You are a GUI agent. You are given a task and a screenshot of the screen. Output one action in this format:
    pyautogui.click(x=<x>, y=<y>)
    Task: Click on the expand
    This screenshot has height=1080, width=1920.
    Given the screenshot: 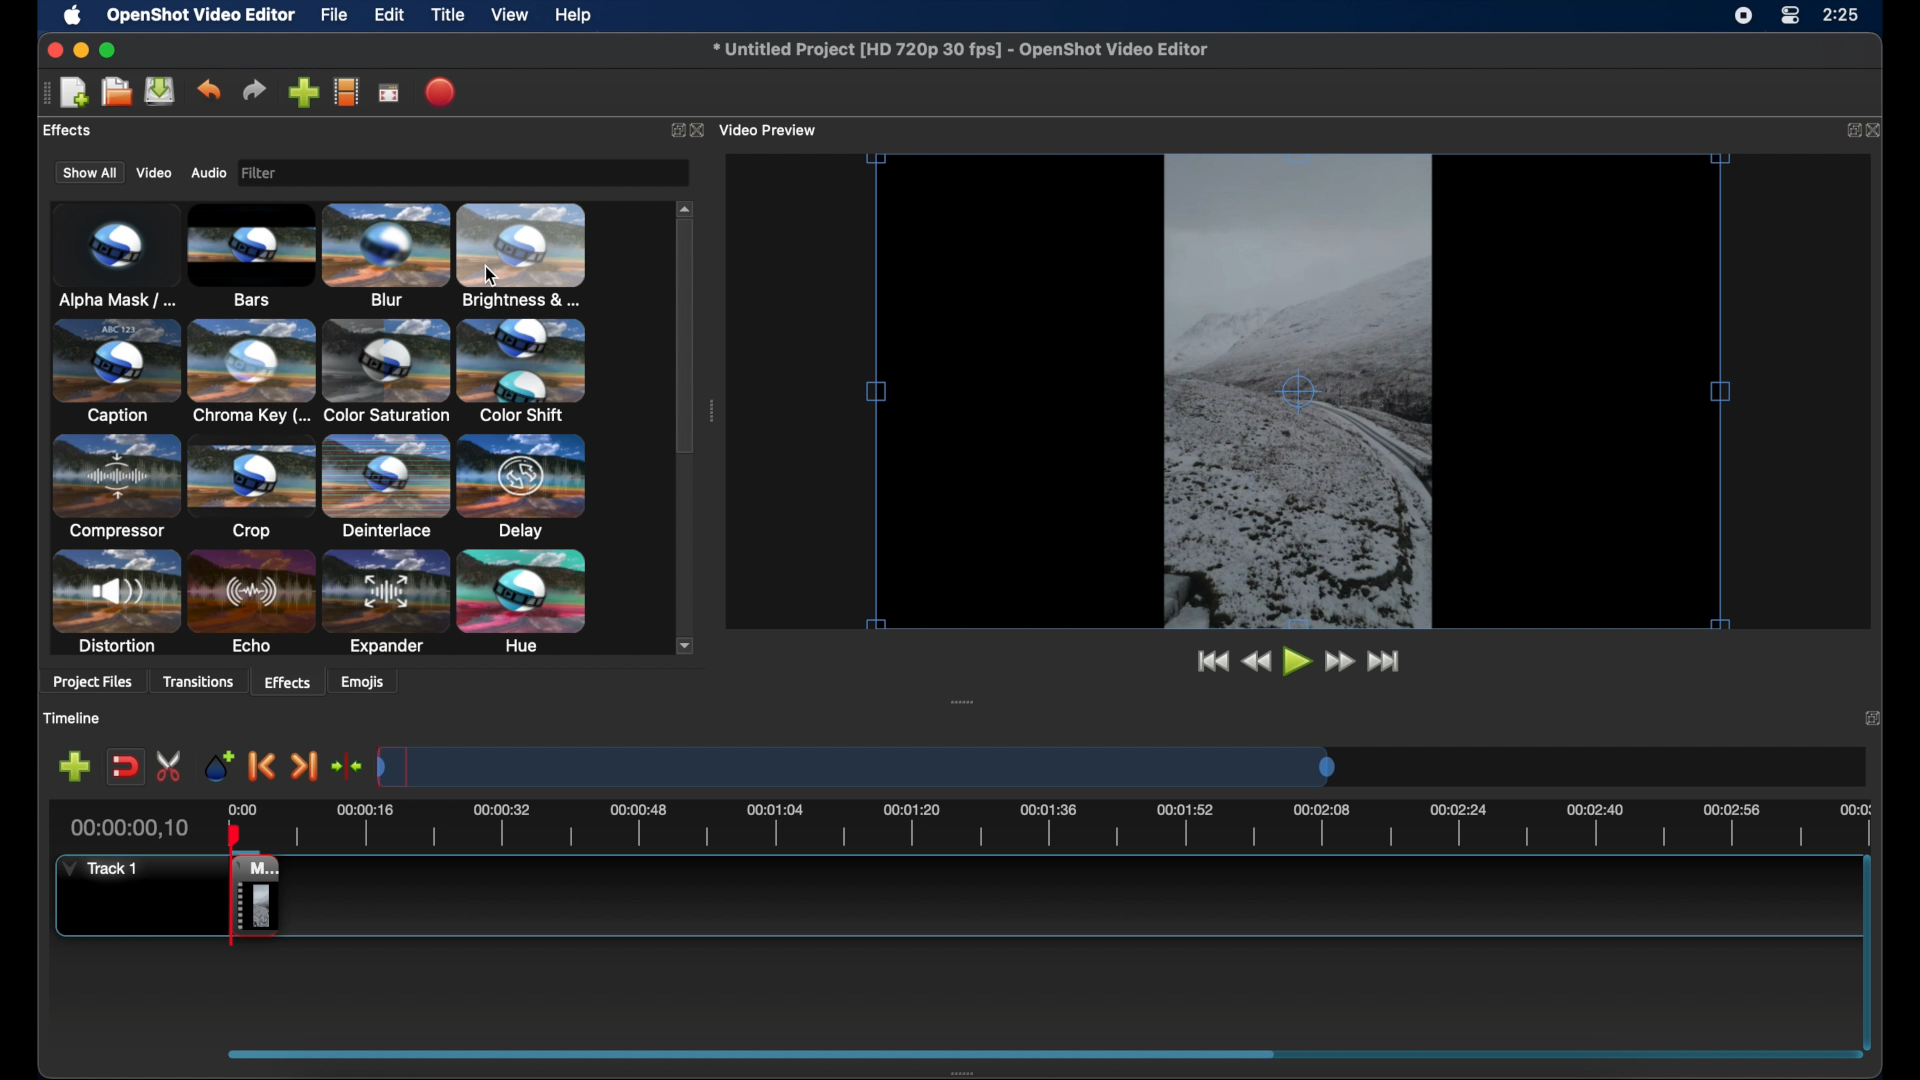 What is the action you would take?
    pyautogui.click(x=672, y=129)
    